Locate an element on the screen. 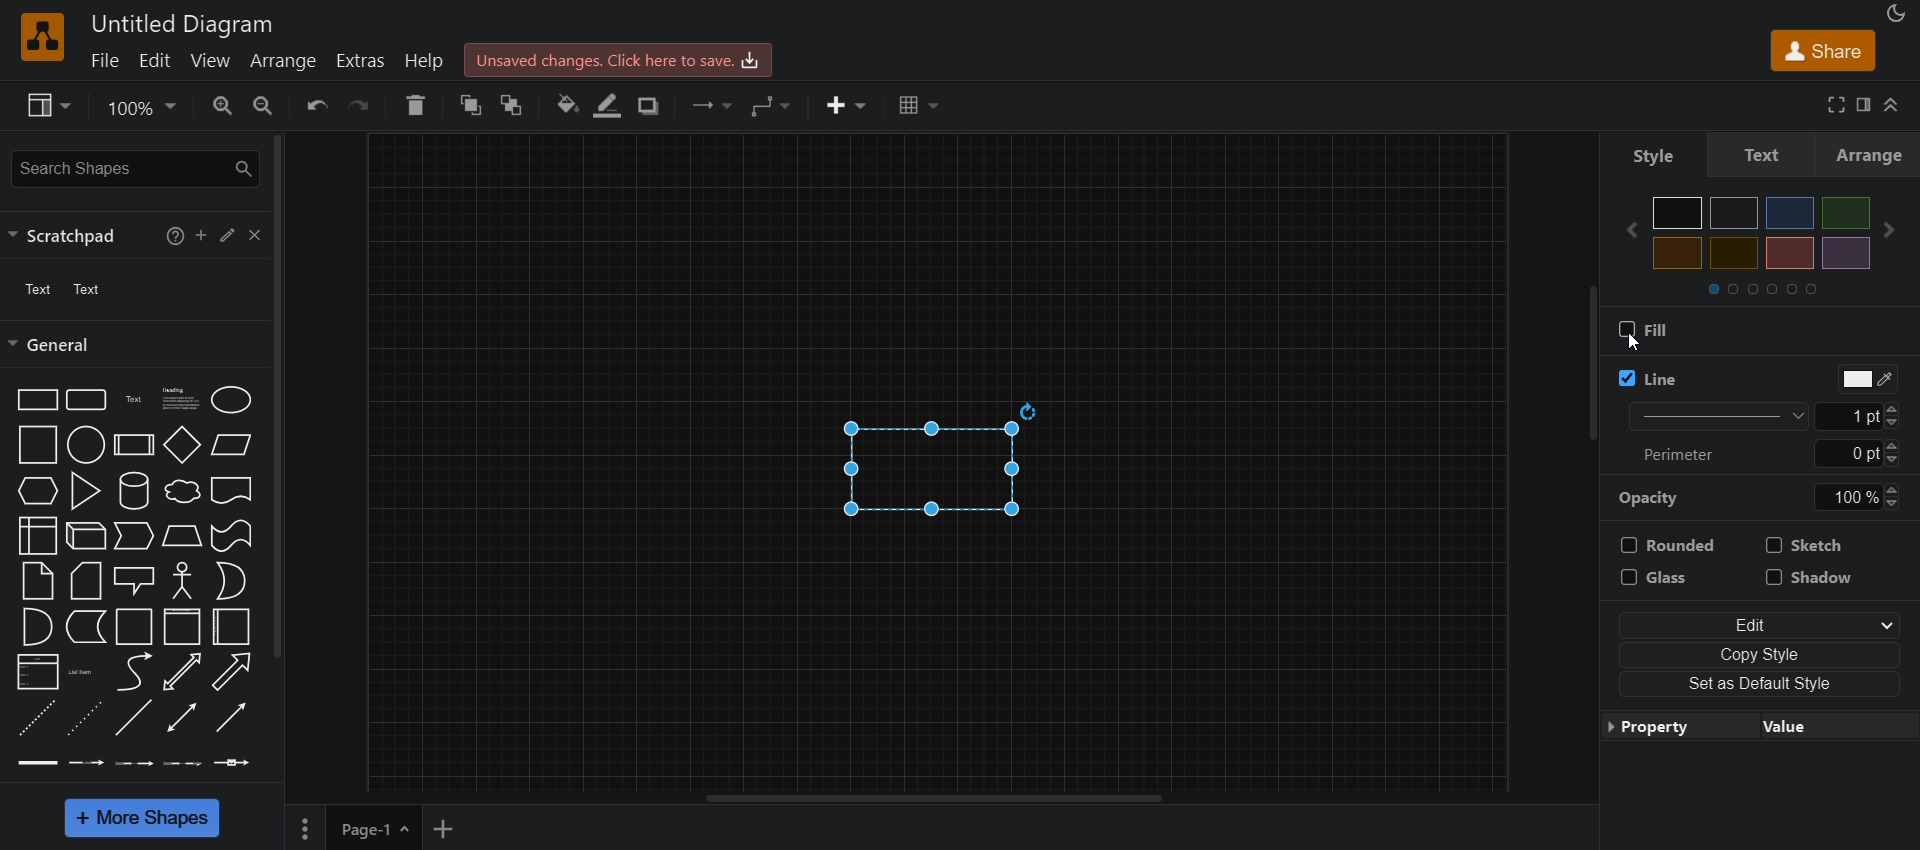 The width and height of the screenshot is (1920, 850). title is located at coordinates (183, 22).